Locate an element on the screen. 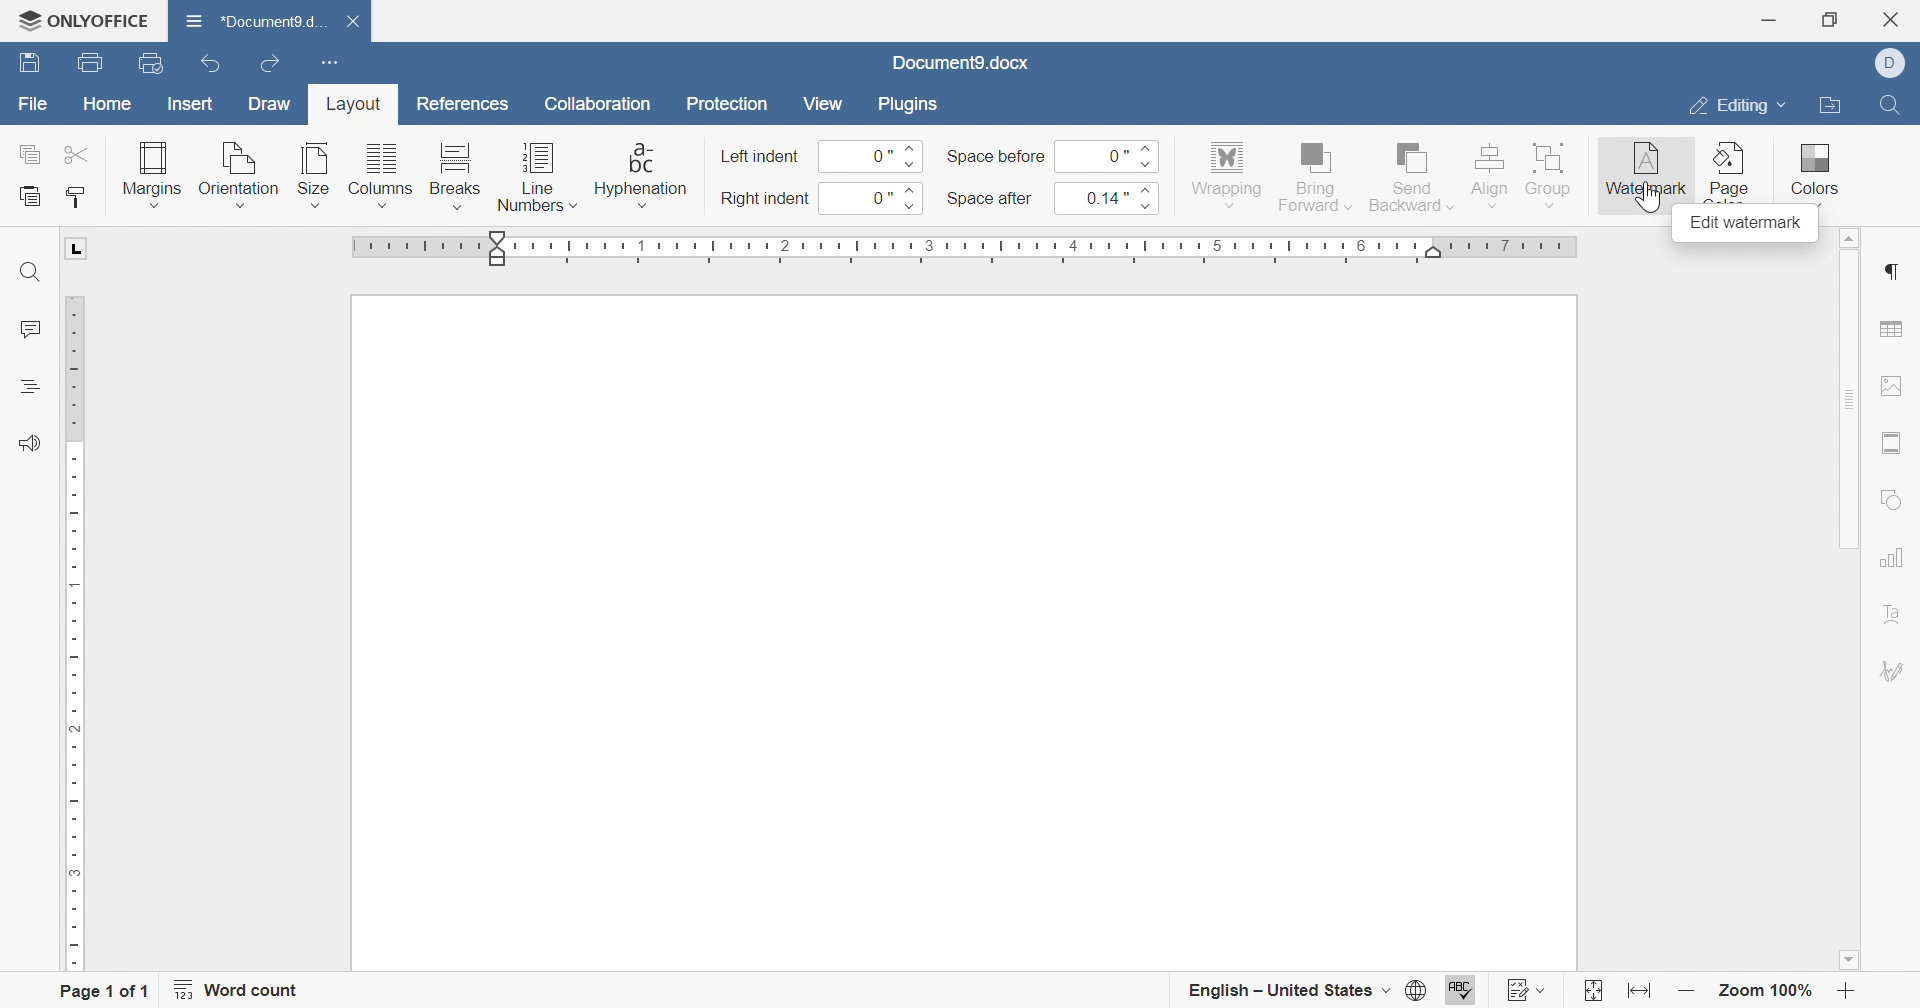  chart settings is located at coordinates (1891, 557).